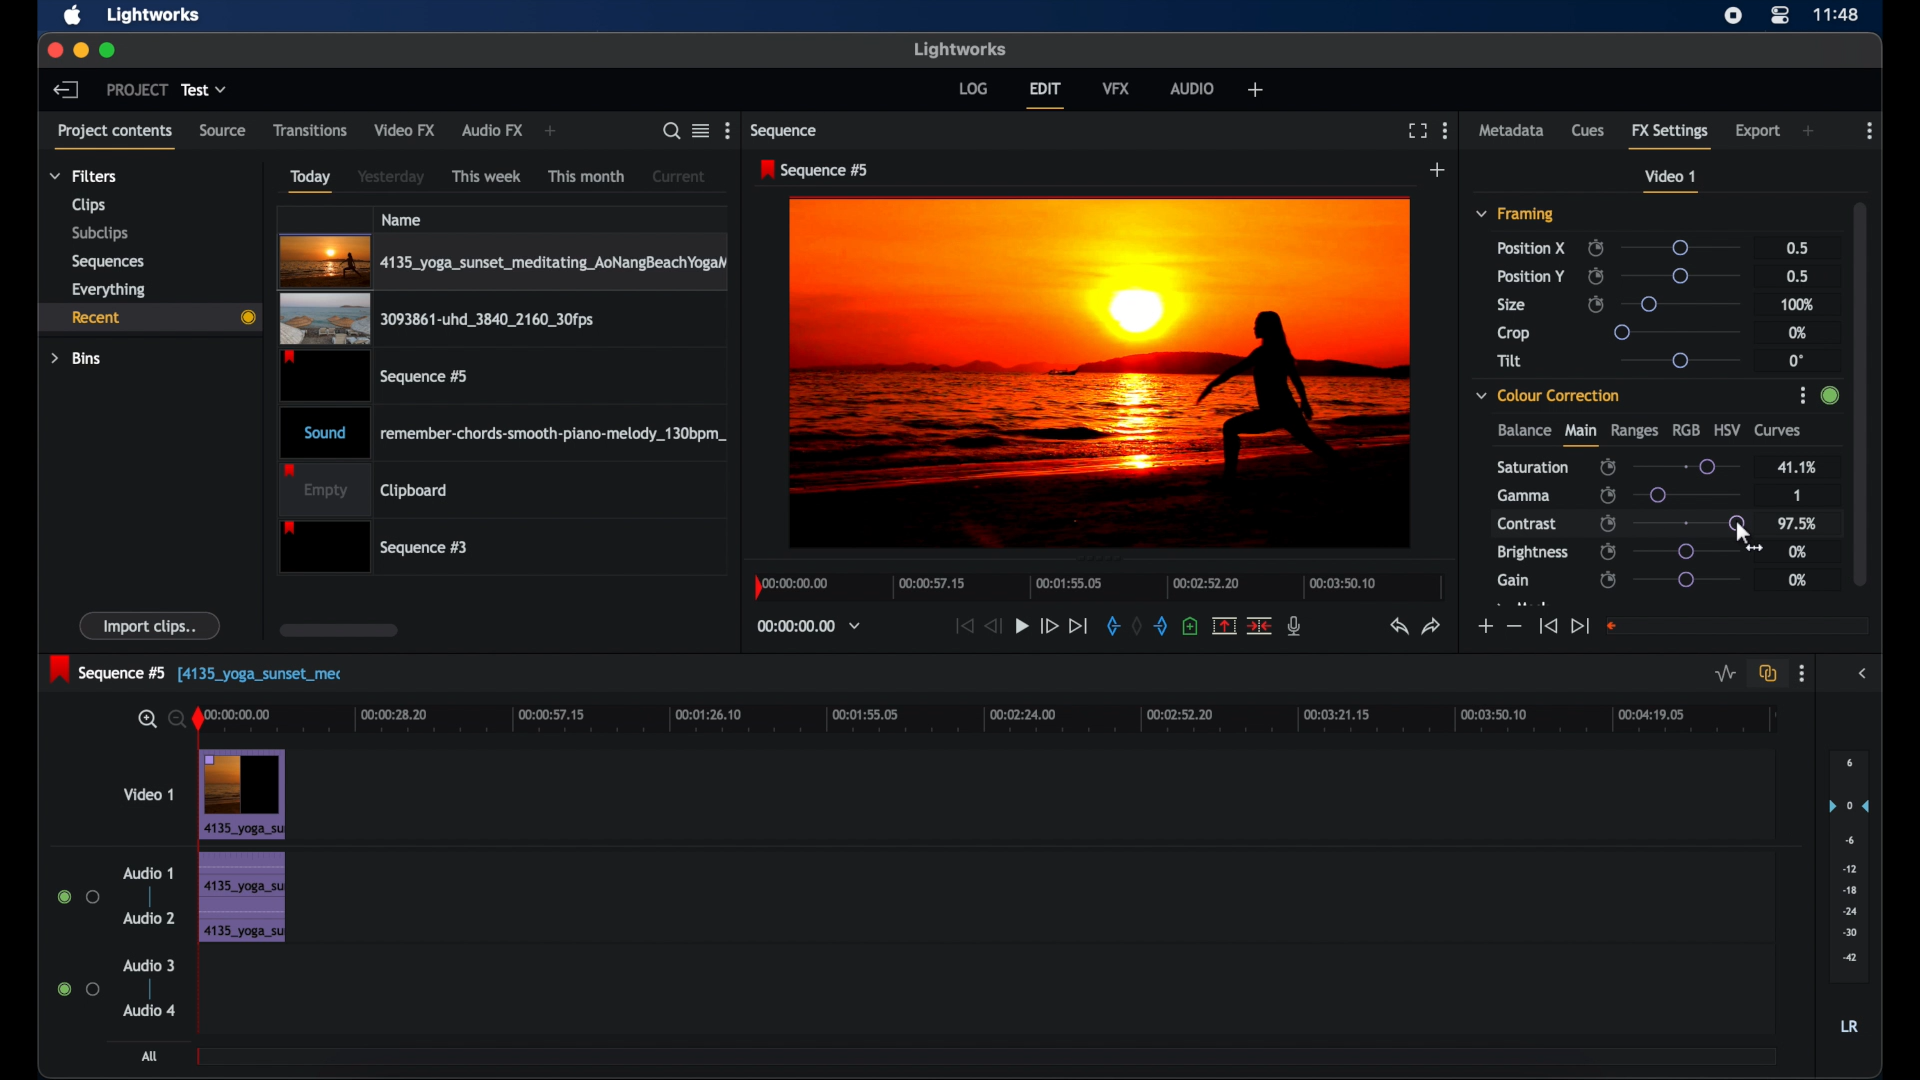  I want to click on clips, so click(86, 205).